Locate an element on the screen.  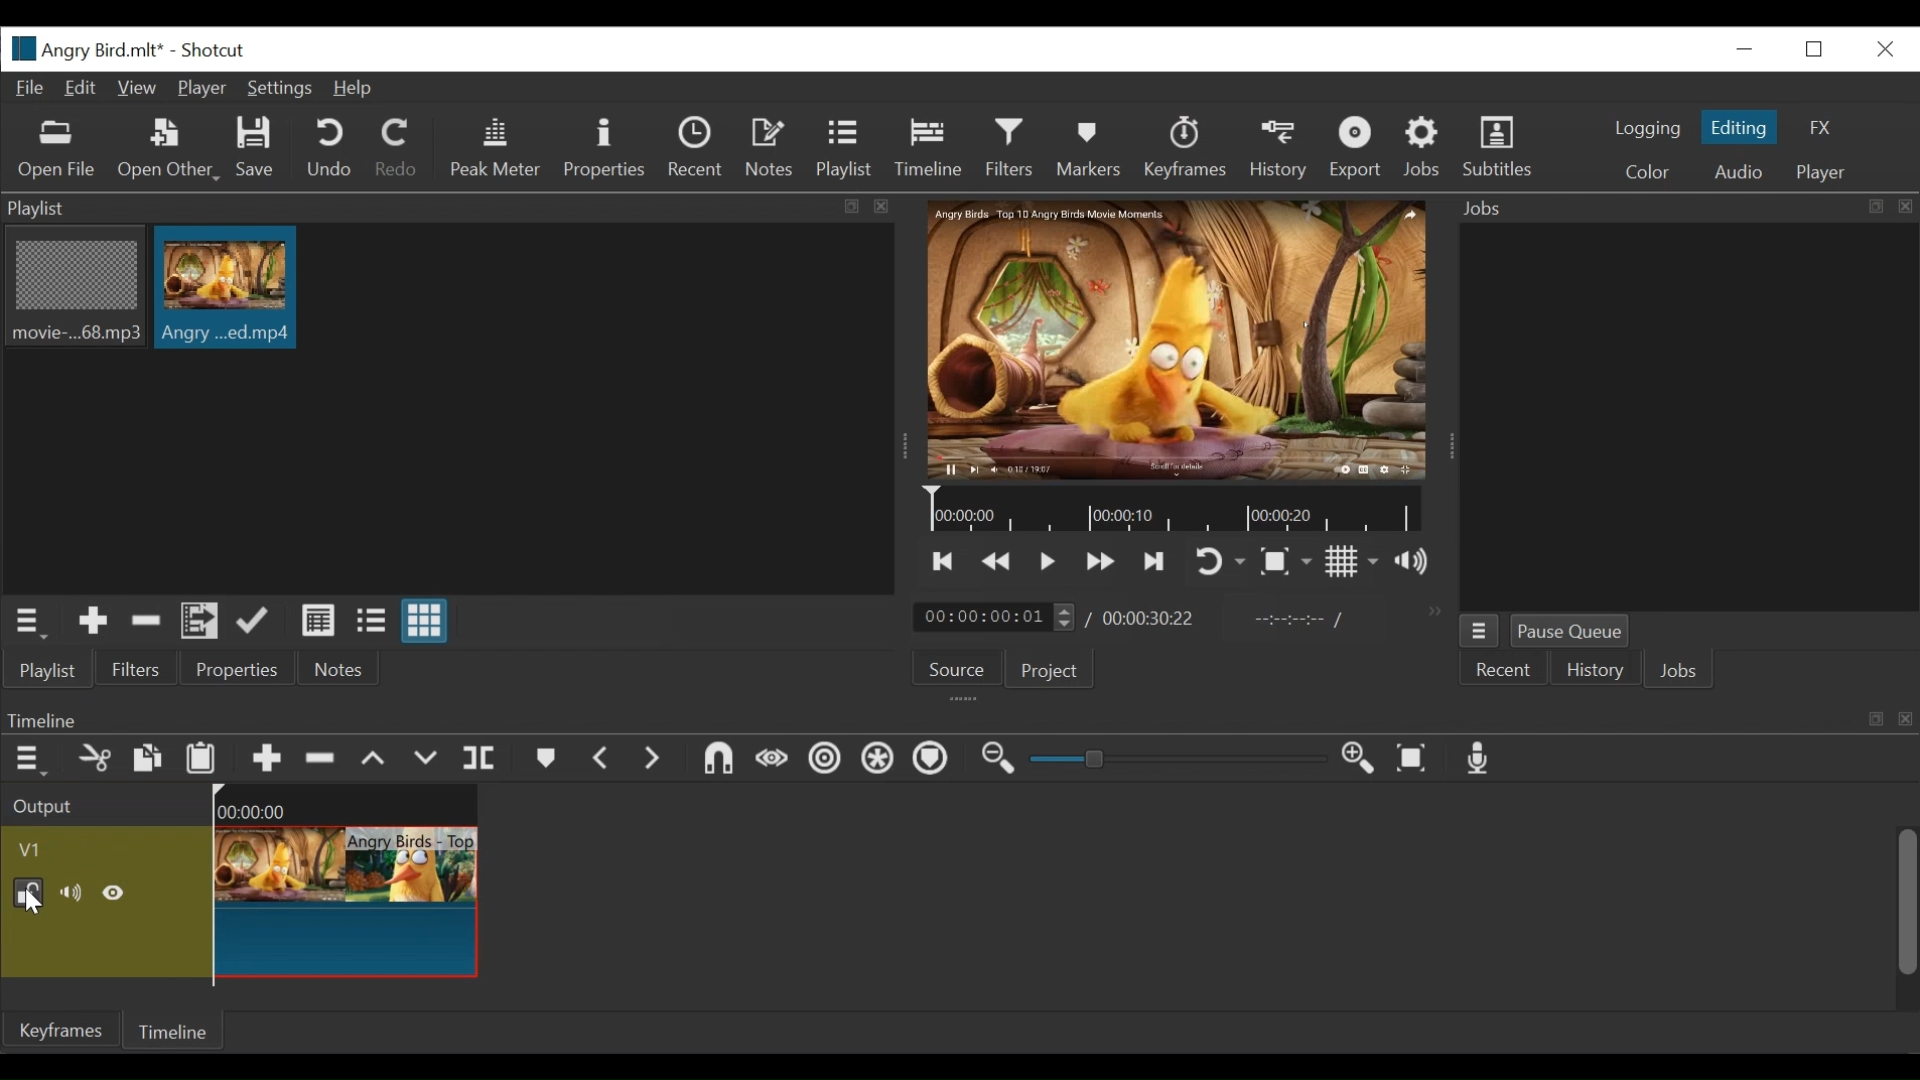
Redo is located at coordinates (397, 152).